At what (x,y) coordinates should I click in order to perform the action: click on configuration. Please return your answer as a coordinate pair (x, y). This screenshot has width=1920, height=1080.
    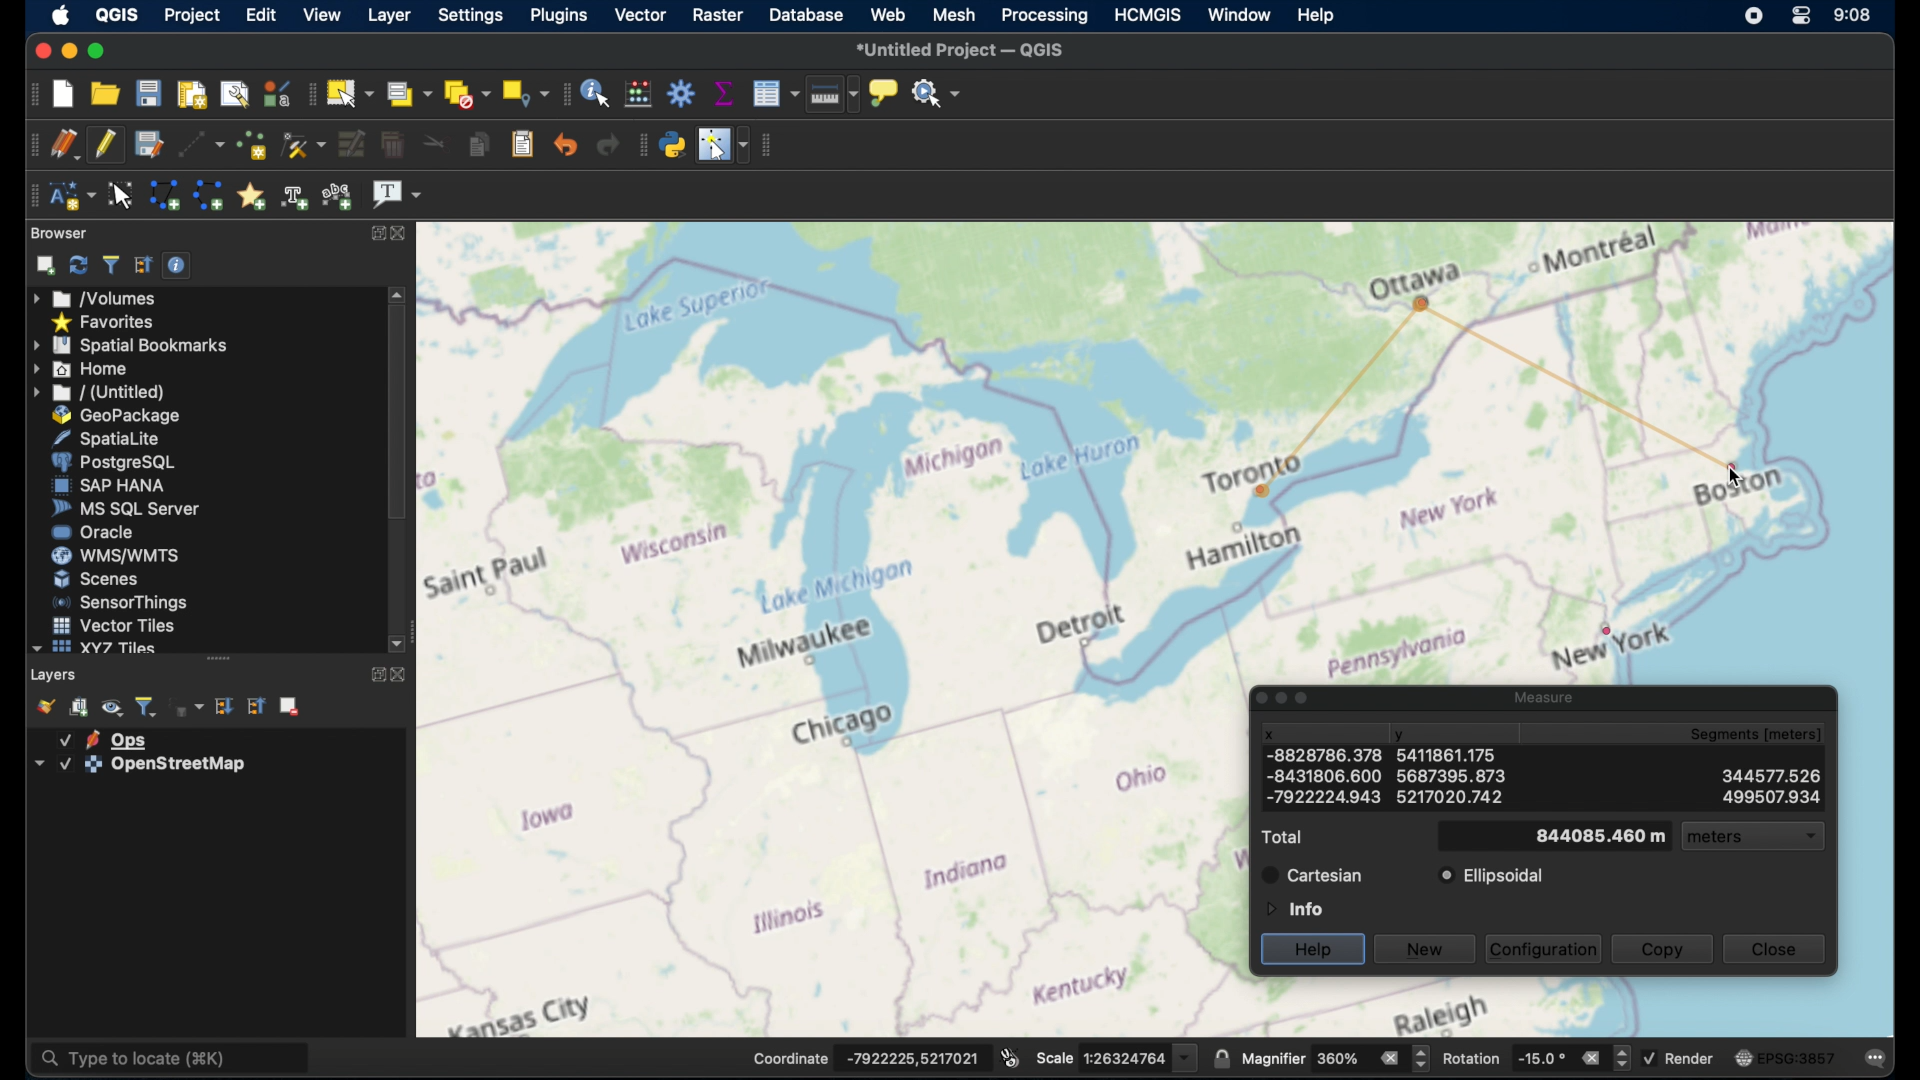
    Looking at the image, I should click on (1545, 948).